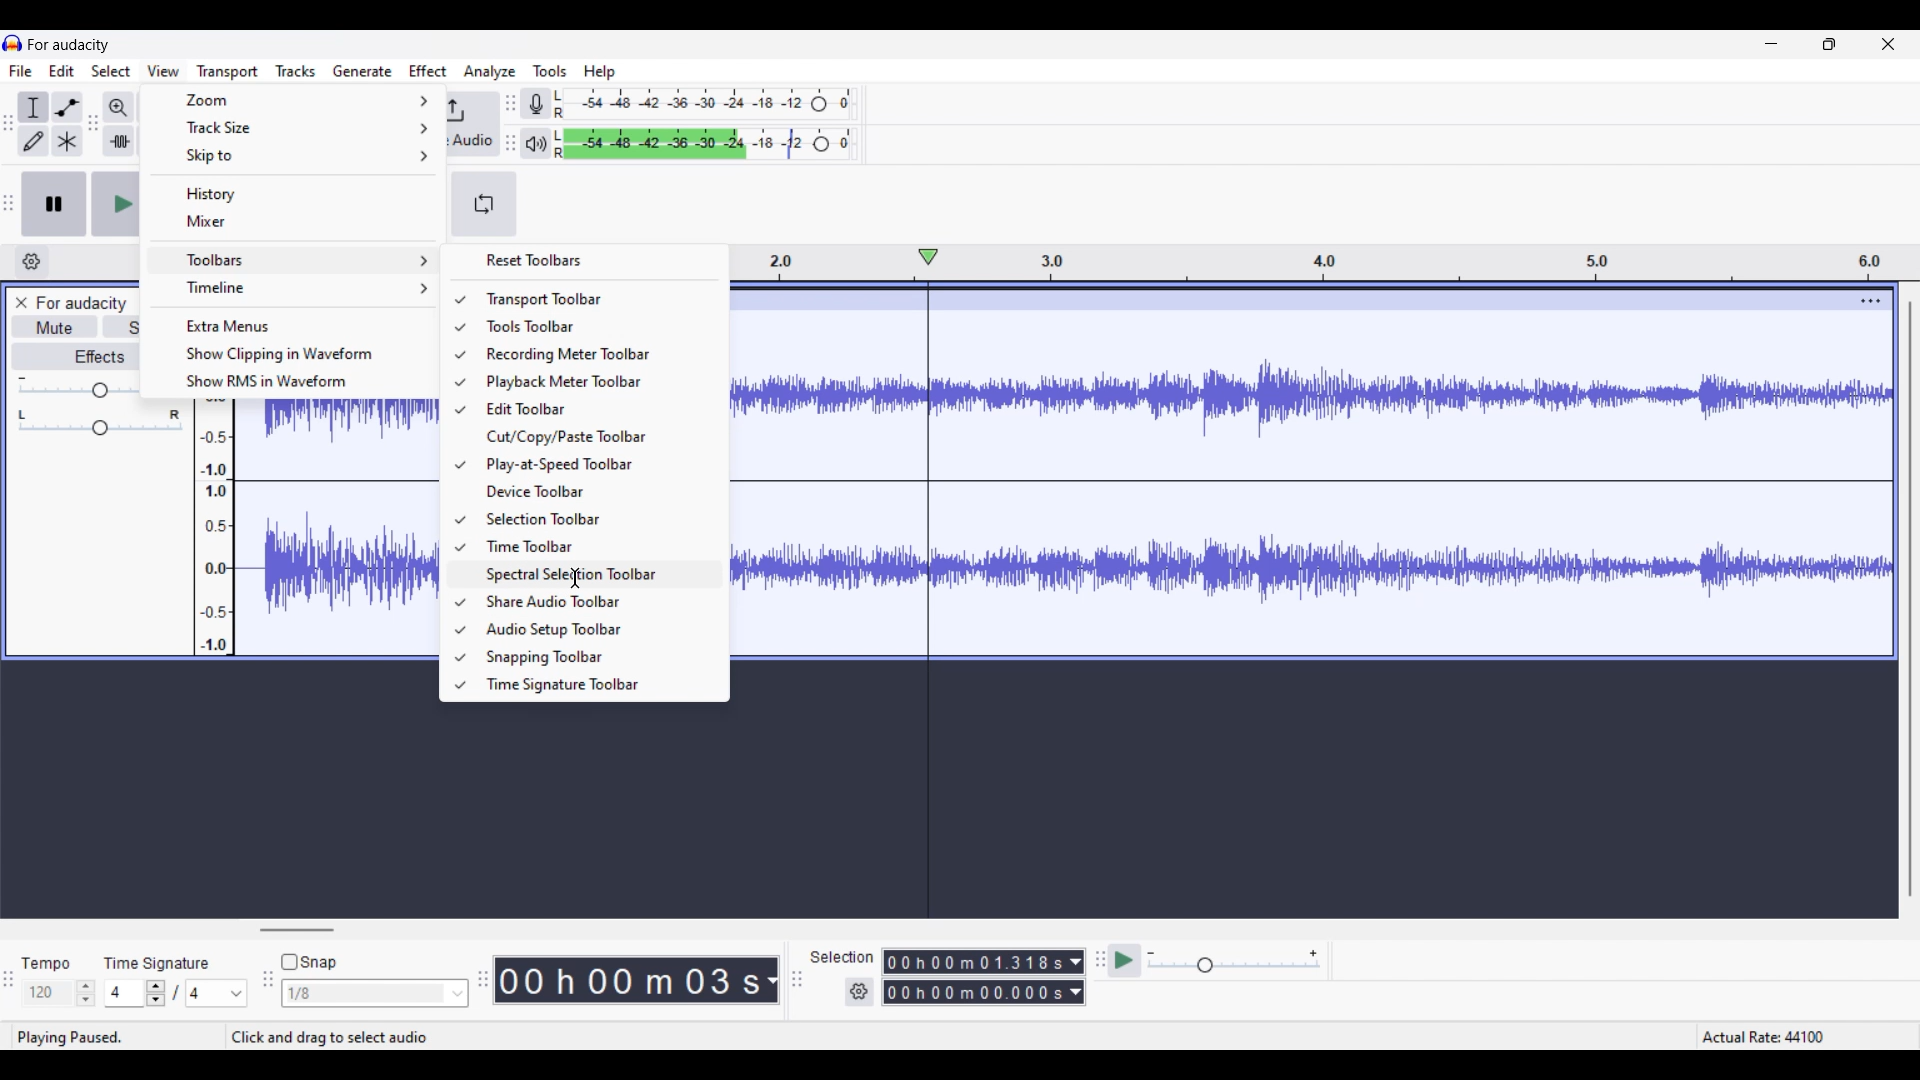  I want to click on Trasport menu, so click(228, 73).